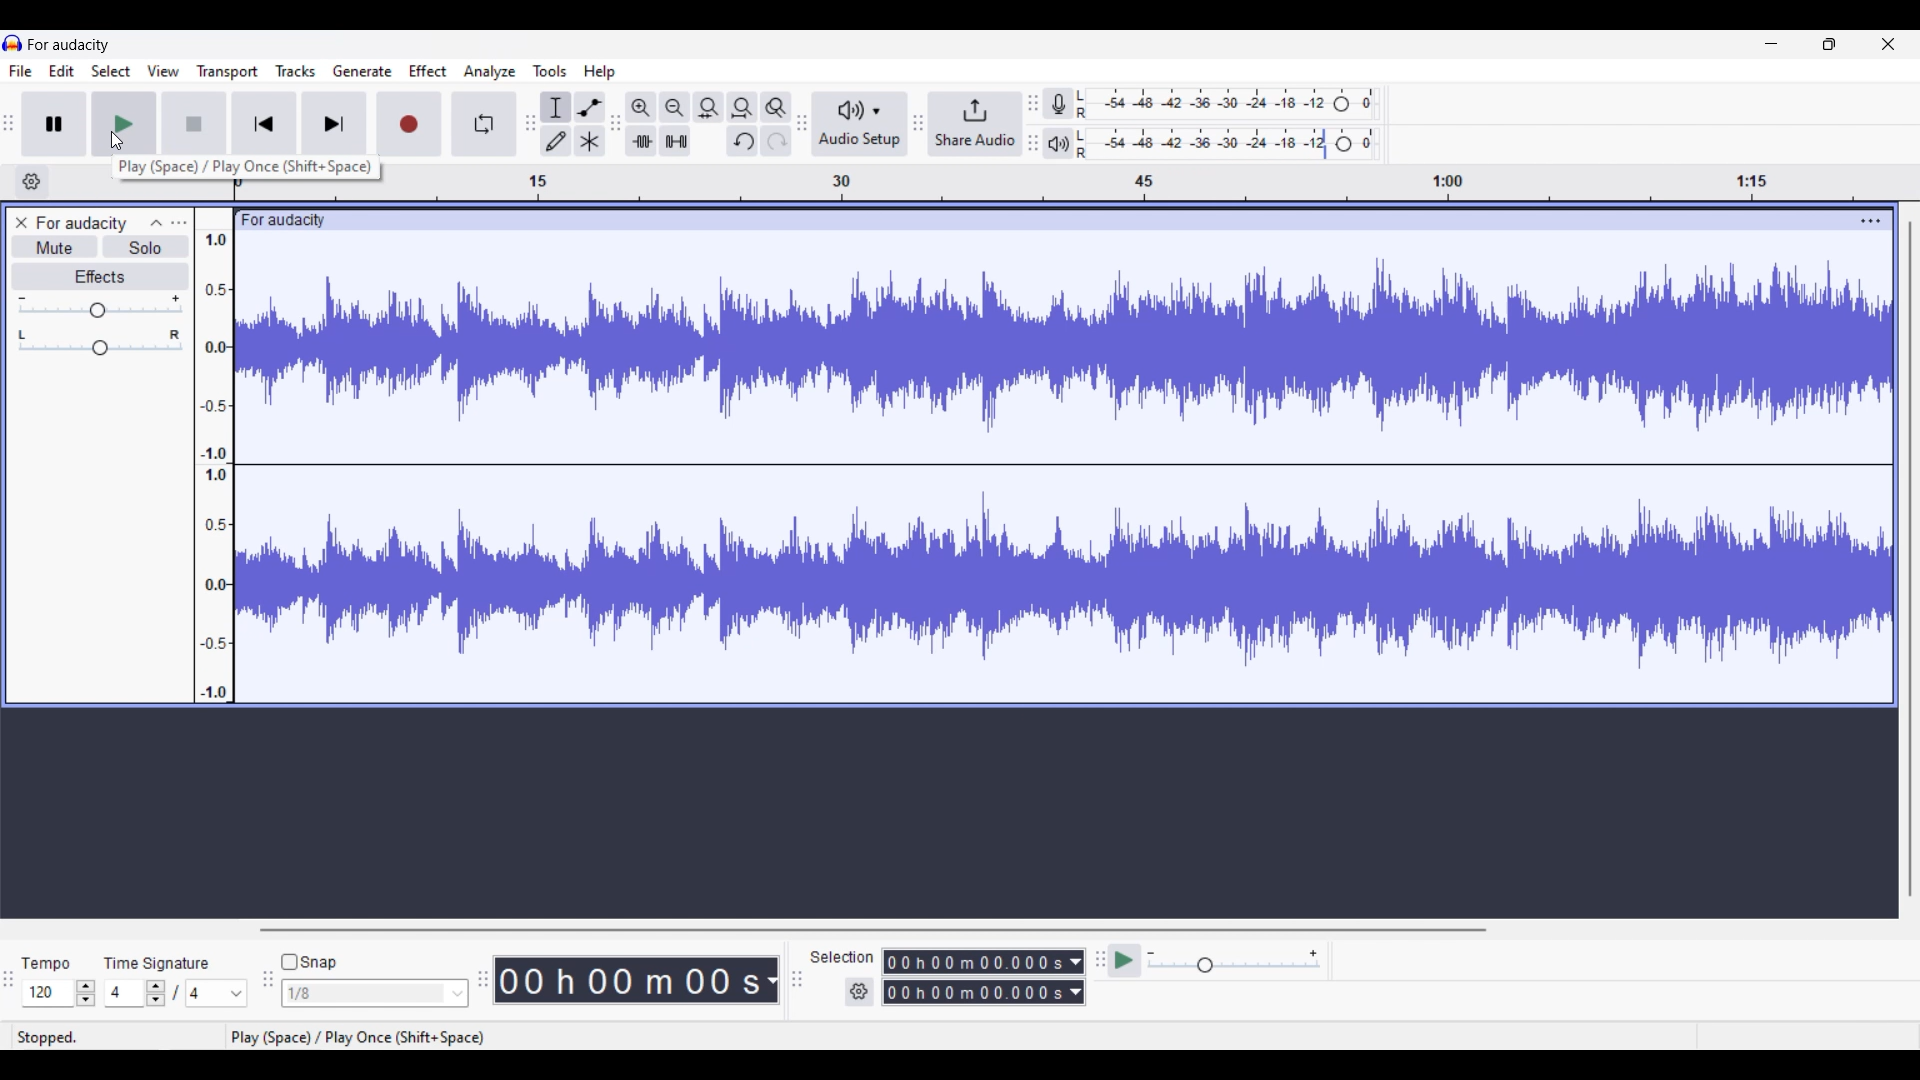 This screenshot has height=1080, width=1920. Describe the element at coordinates (859, 992) in the screenshot. I see `Selection settings` at that location.